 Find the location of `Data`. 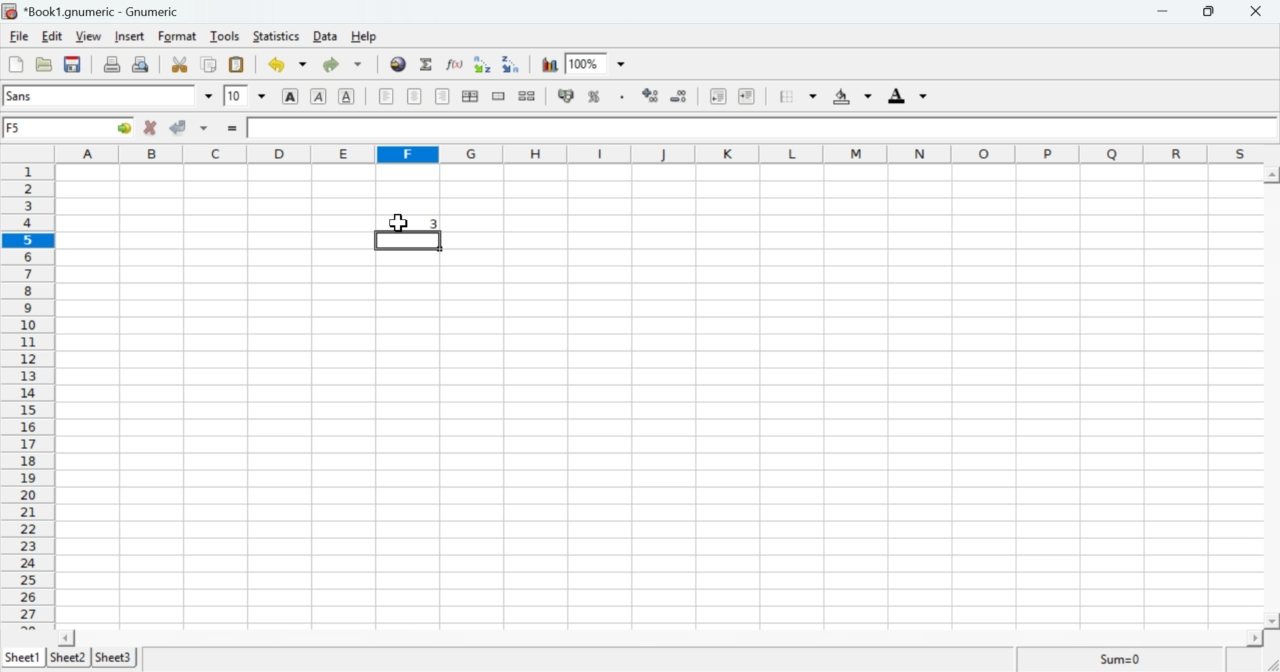

Data is located at coordinates (322, 36).